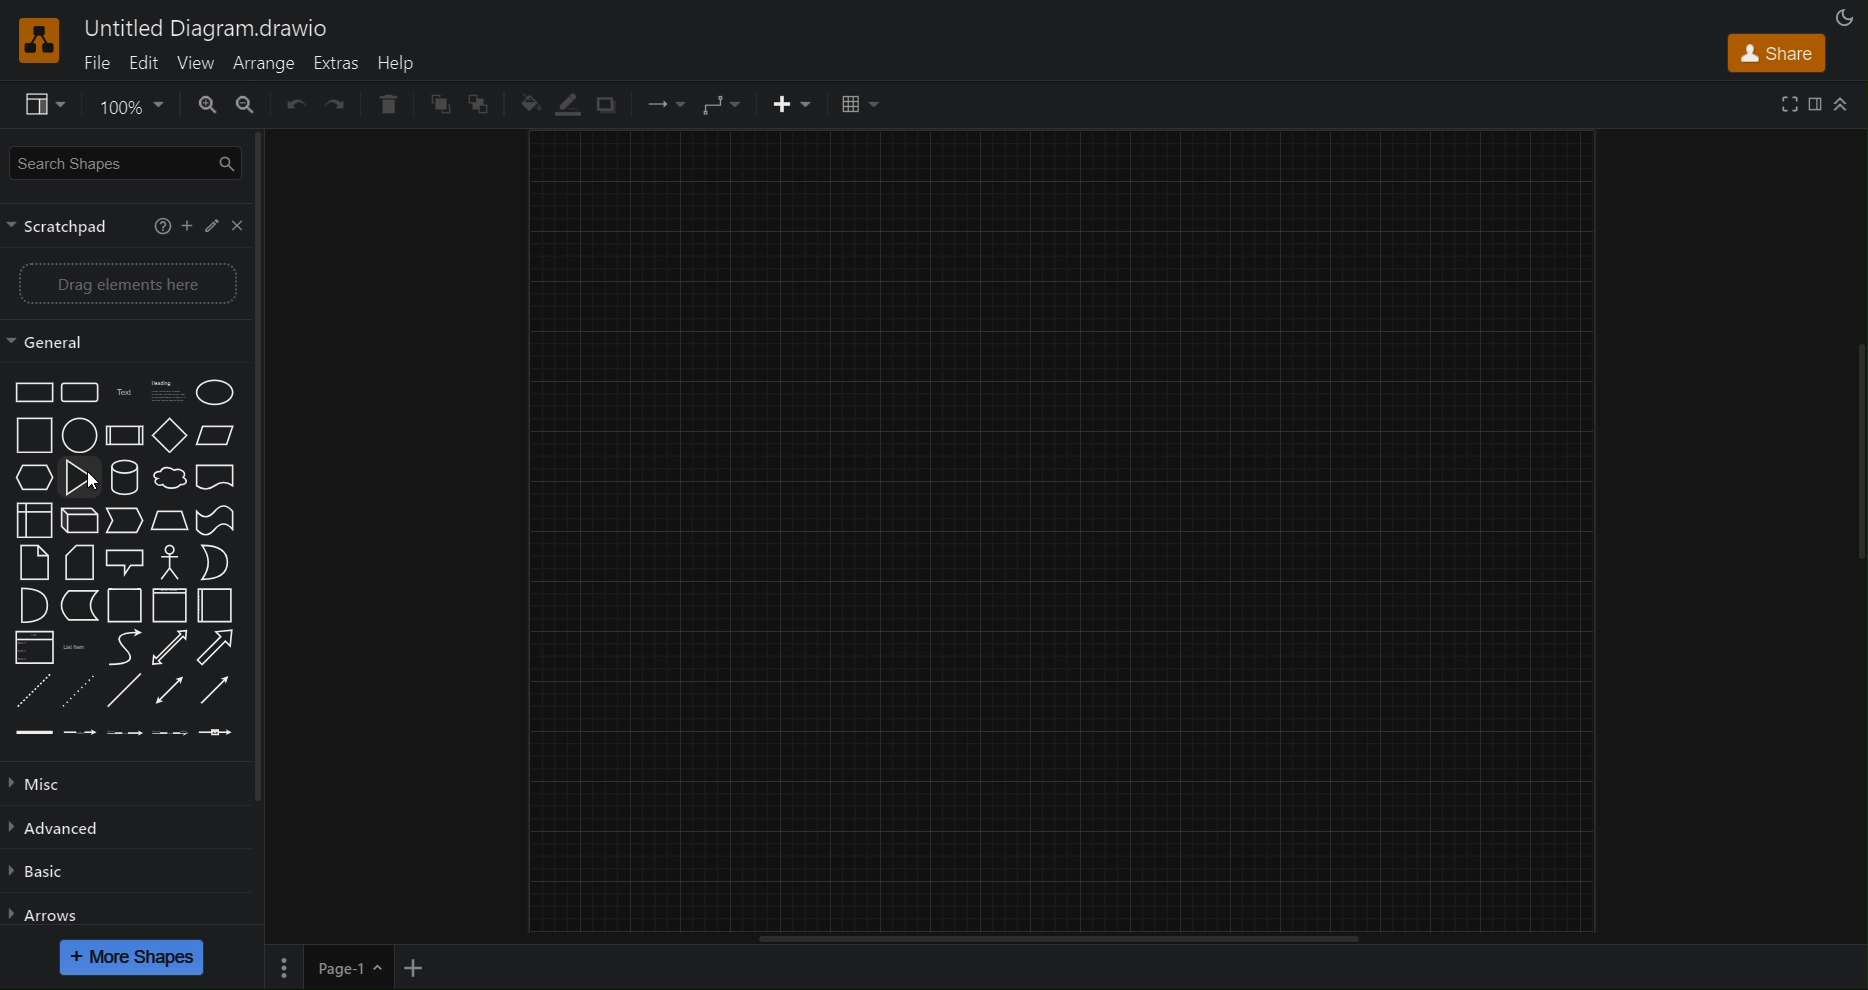 This screenshot has height=990, width=1868. I want to click on Fill Color, so click(524, 106).